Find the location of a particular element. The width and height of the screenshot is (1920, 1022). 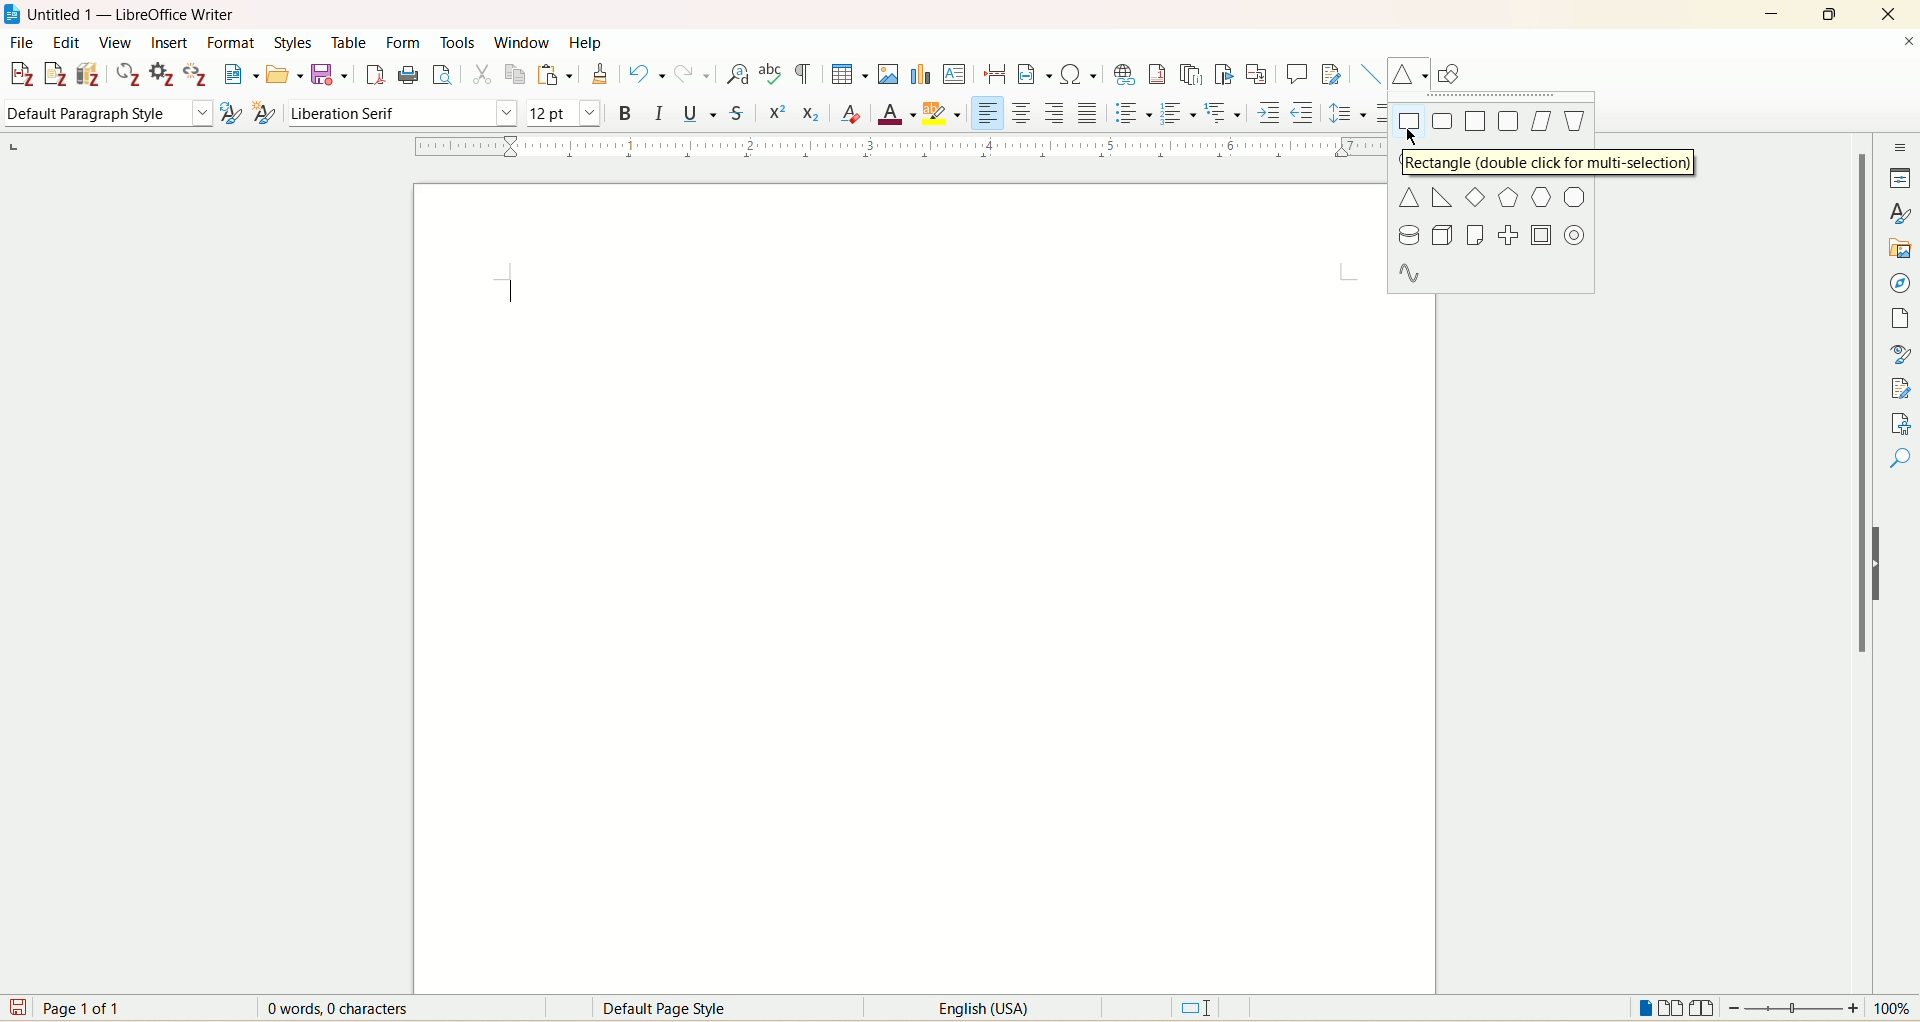

Default page style is located at coordinates (680, 1009).